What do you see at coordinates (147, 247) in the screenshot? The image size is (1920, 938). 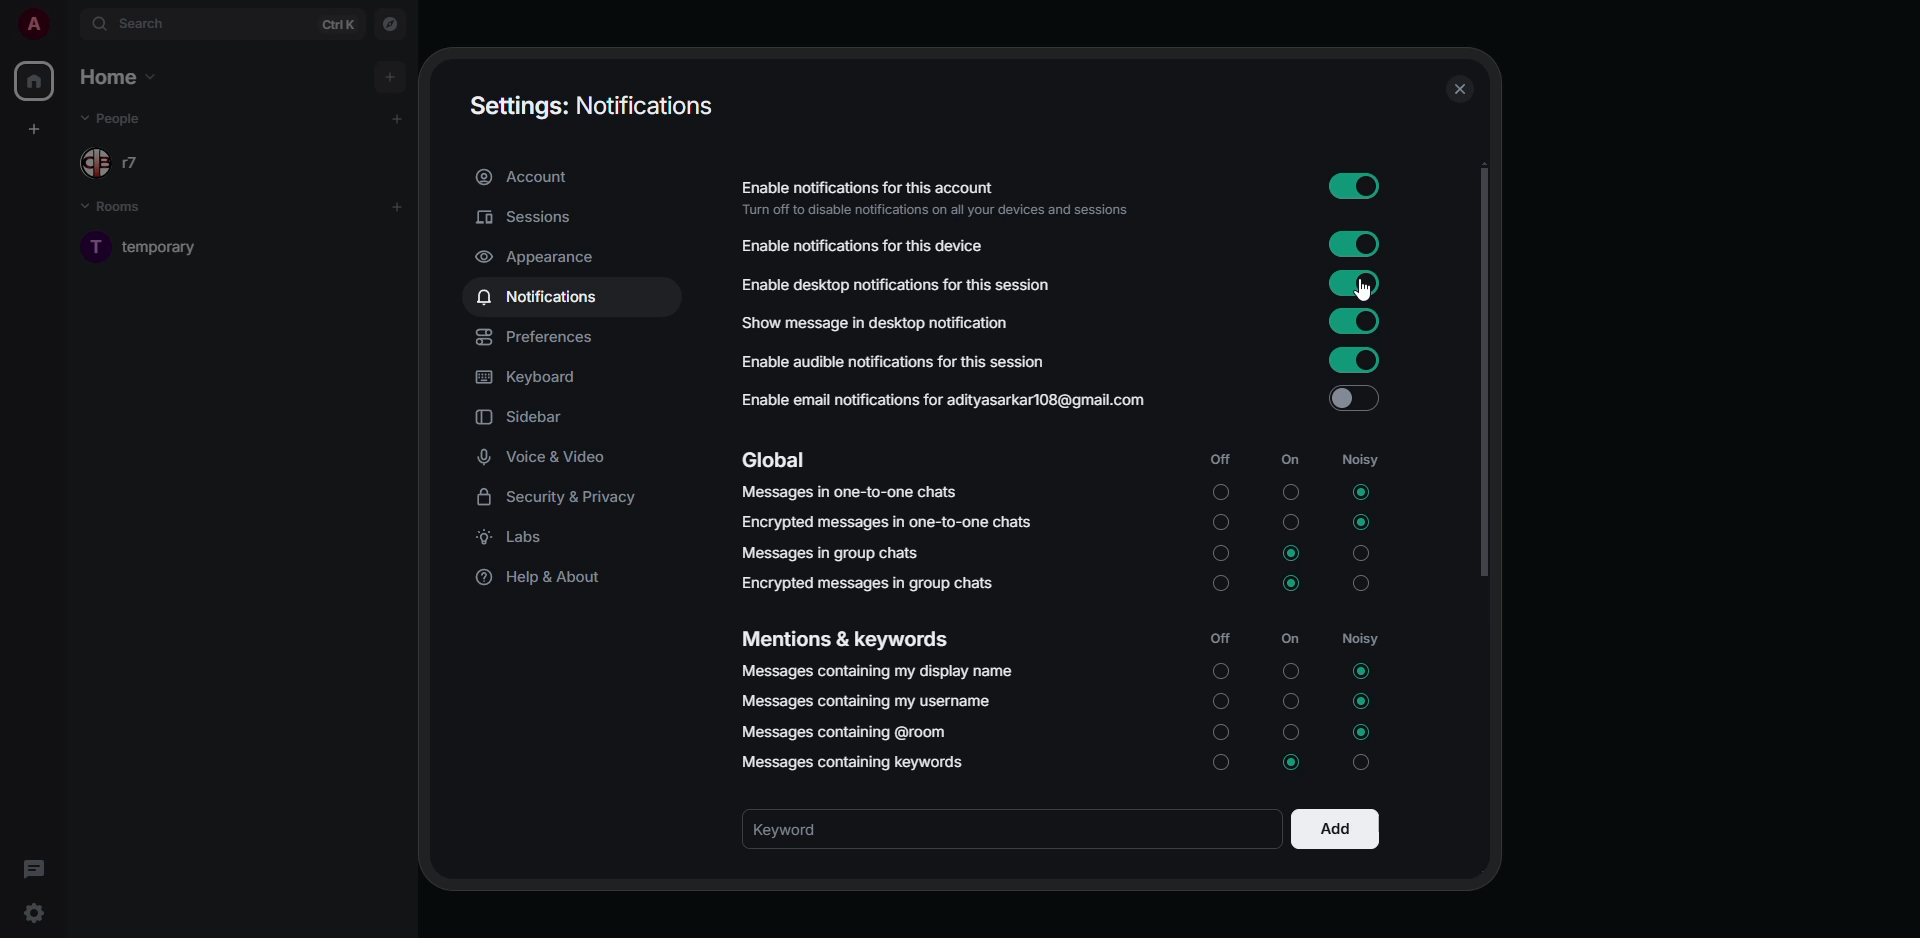 I see `room` at bounding box center [147, 247].